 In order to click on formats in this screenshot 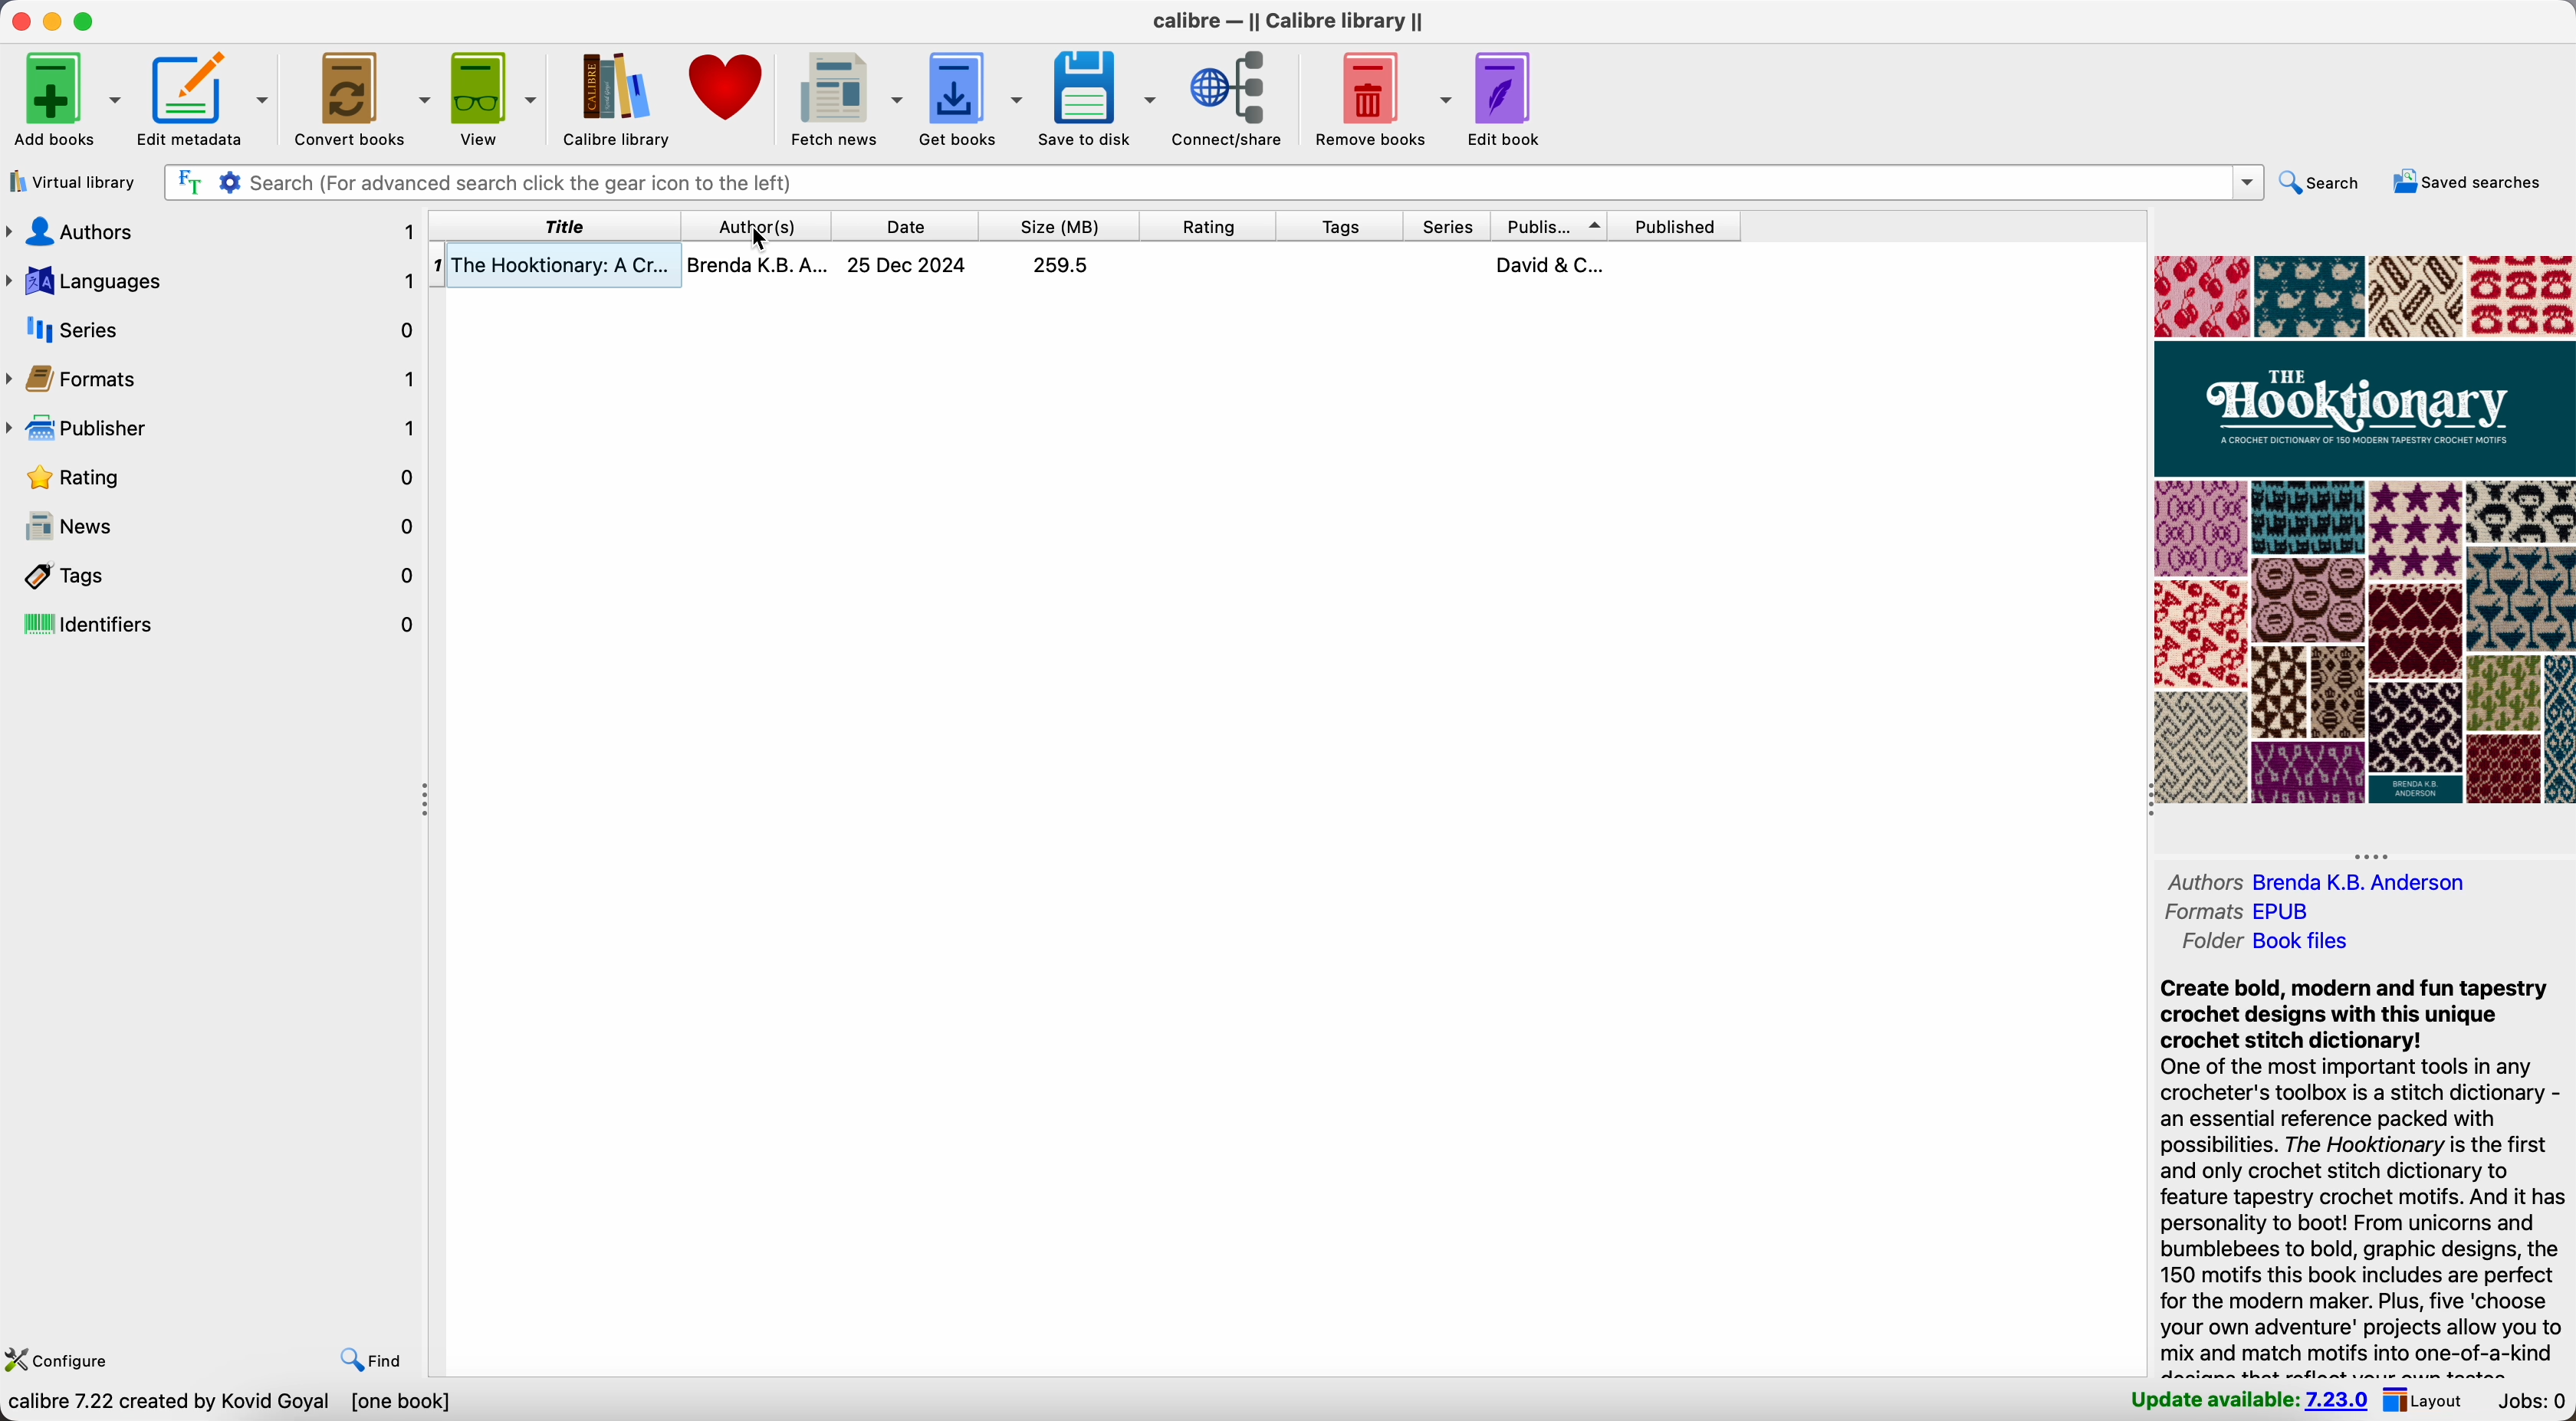, I will do `click(2243, 910)`.